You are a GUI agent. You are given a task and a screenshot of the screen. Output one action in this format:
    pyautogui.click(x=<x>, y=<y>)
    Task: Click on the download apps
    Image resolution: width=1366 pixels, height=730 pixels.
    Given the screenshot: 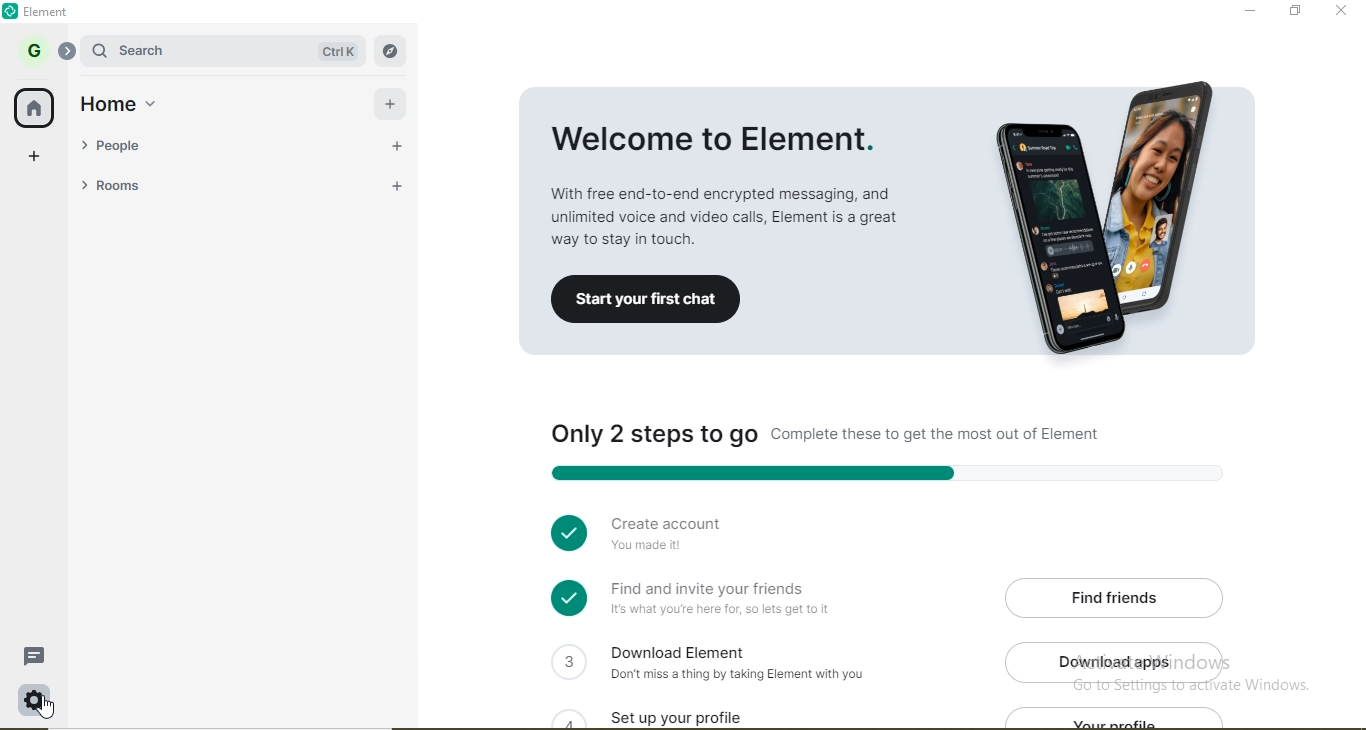 What is the action you would take?
    pyautogui.click(x=1120, y=662)
    